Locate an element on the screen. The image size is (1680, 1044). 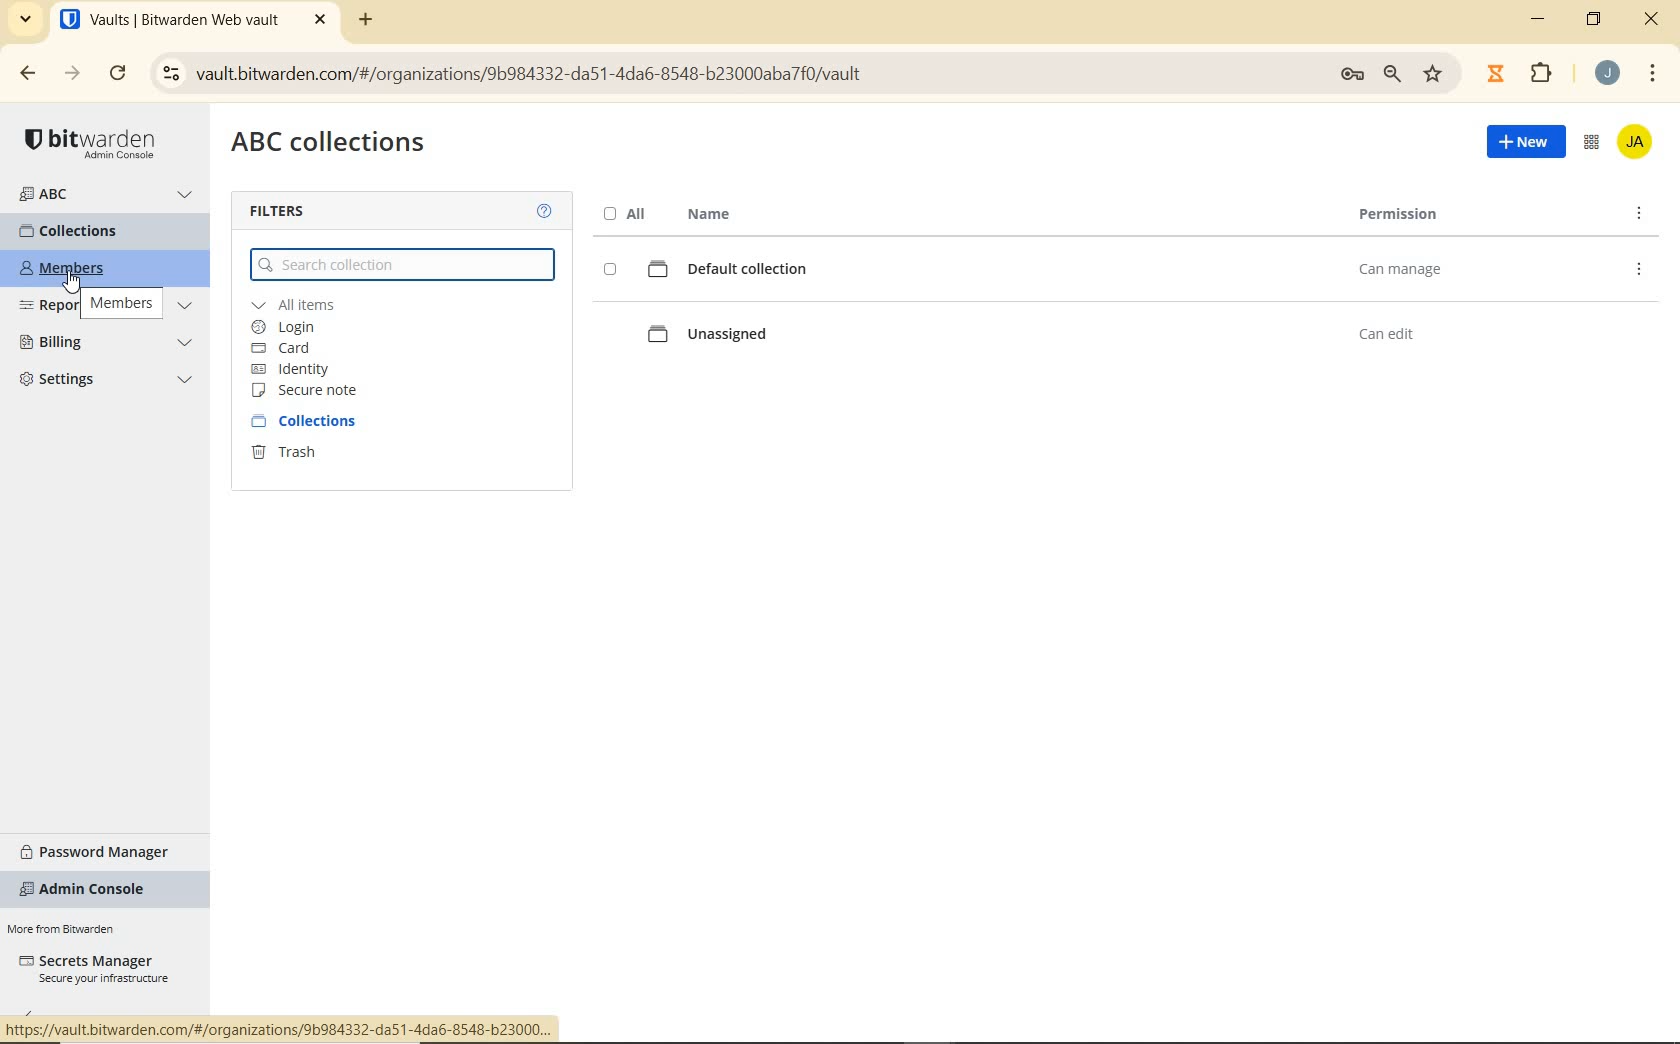
ACCOUNT NAME is located at coordinates (1610, 73).